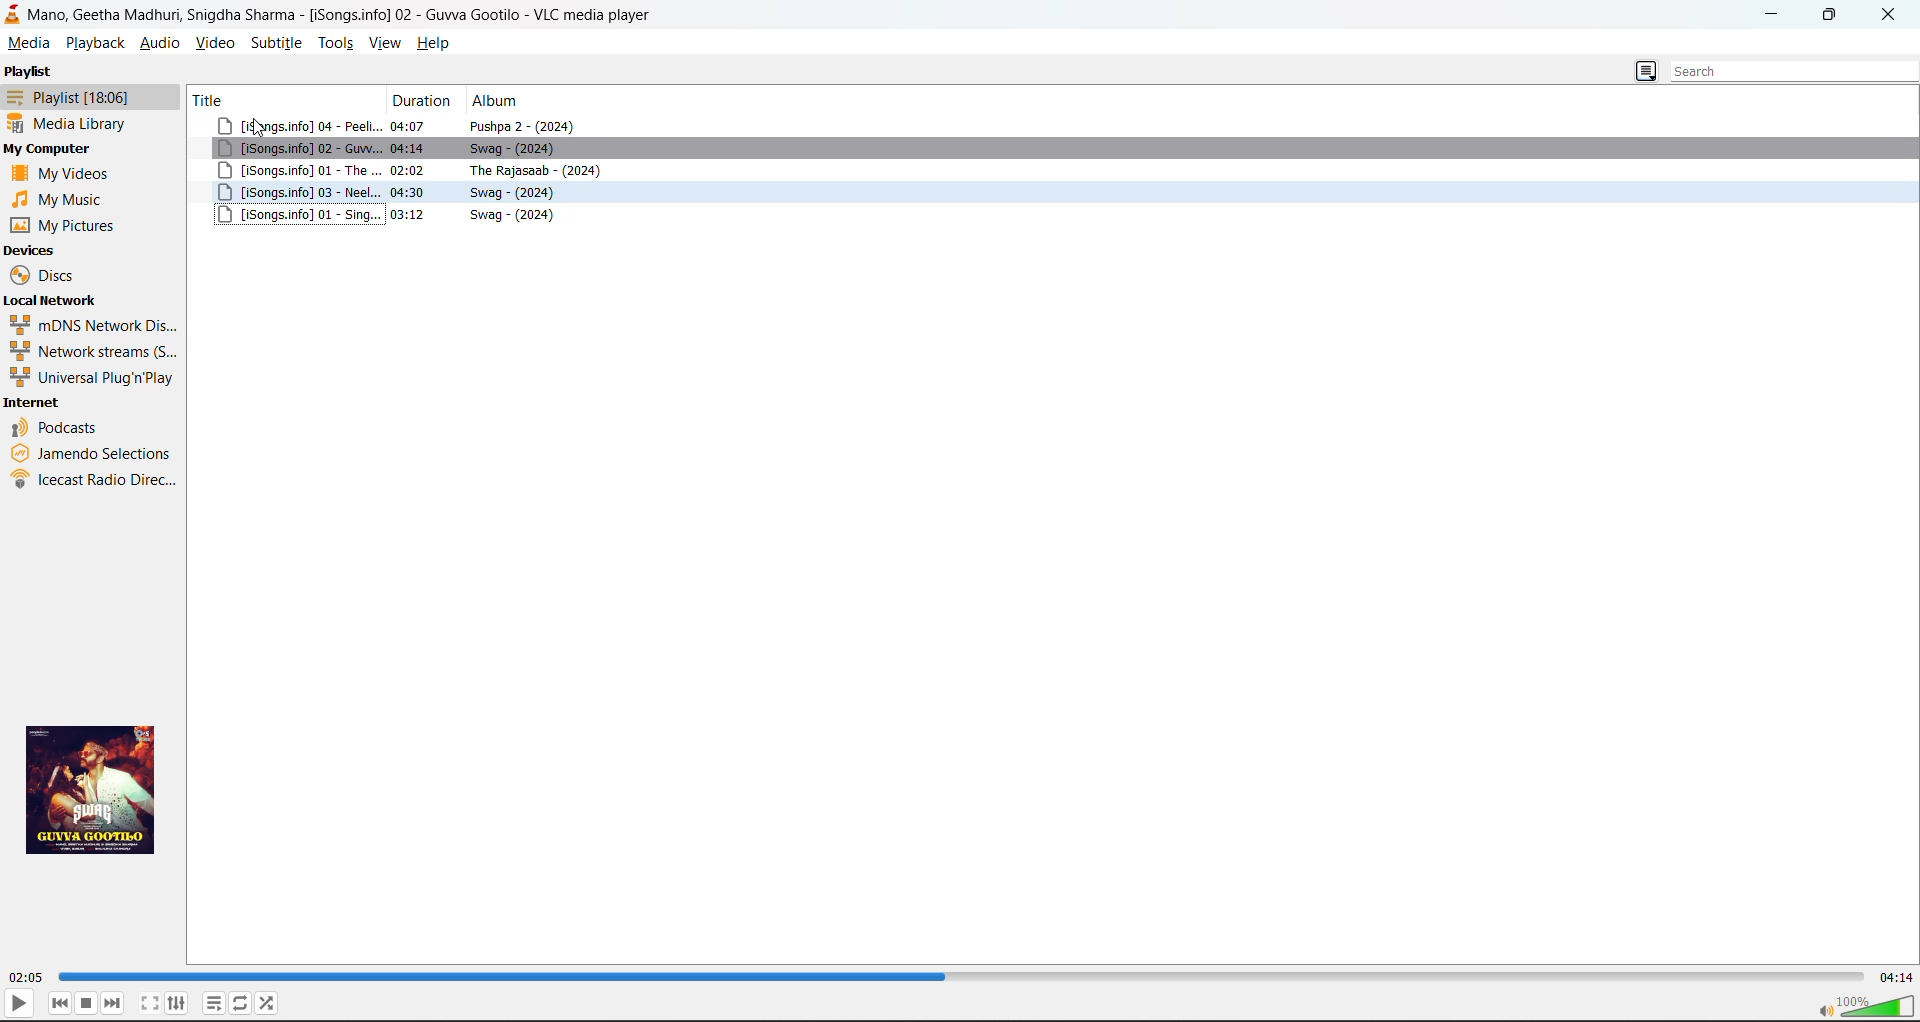  I want to click on duration, so click(424, 101).